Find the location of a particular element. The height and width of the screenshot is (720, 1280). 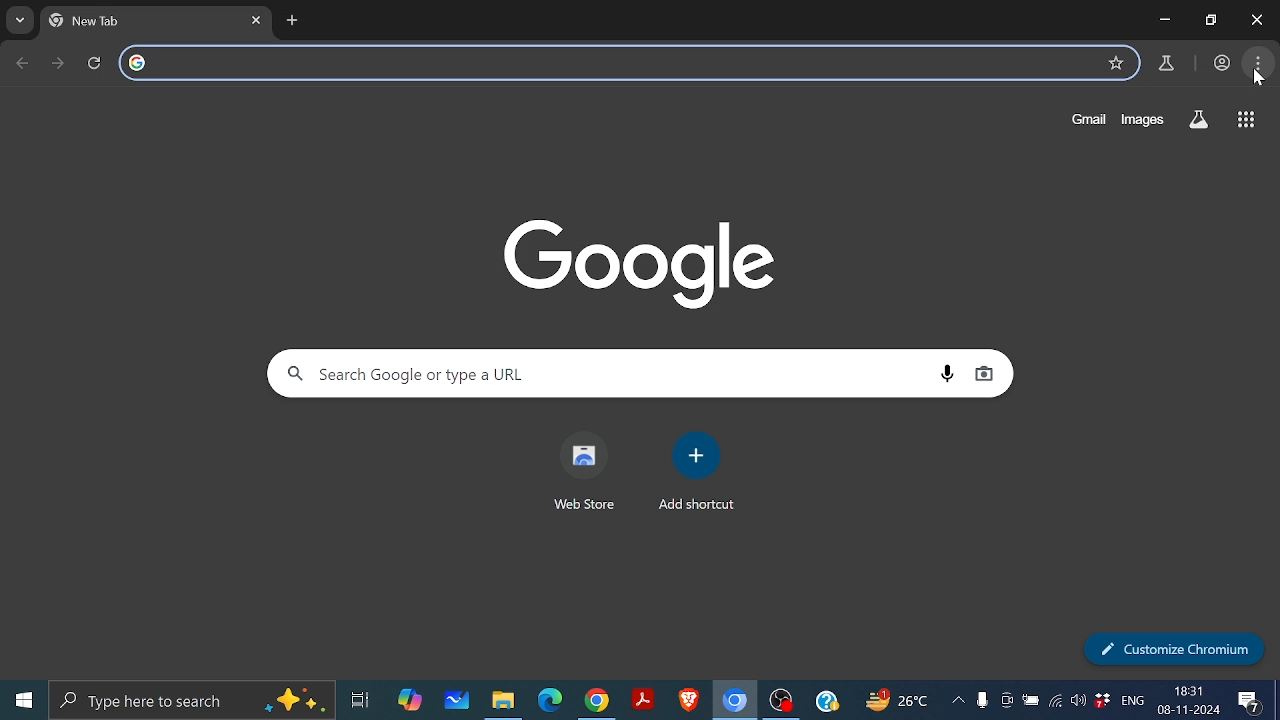

Add shortcut is located at coordinates (696, 455).